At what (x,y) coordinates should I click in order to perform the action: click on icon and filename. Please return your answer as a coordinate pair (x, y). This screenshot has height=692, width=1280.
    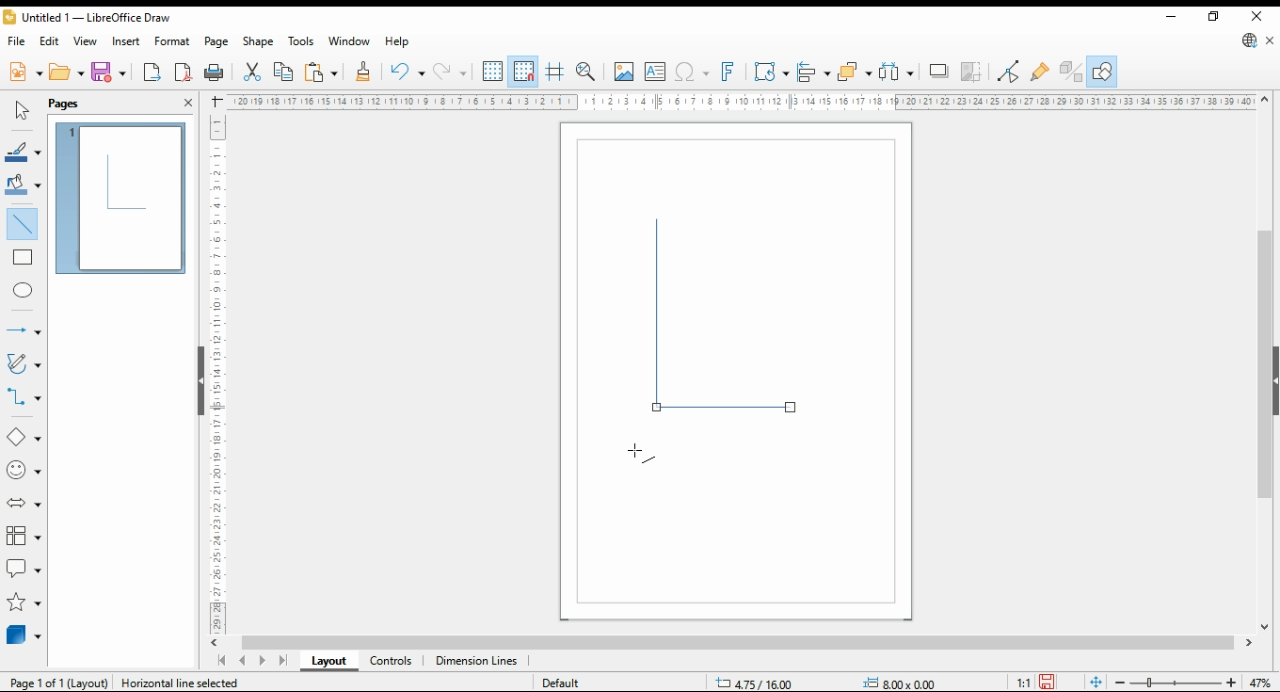
    Looking at the image, I should click on (90, 20).